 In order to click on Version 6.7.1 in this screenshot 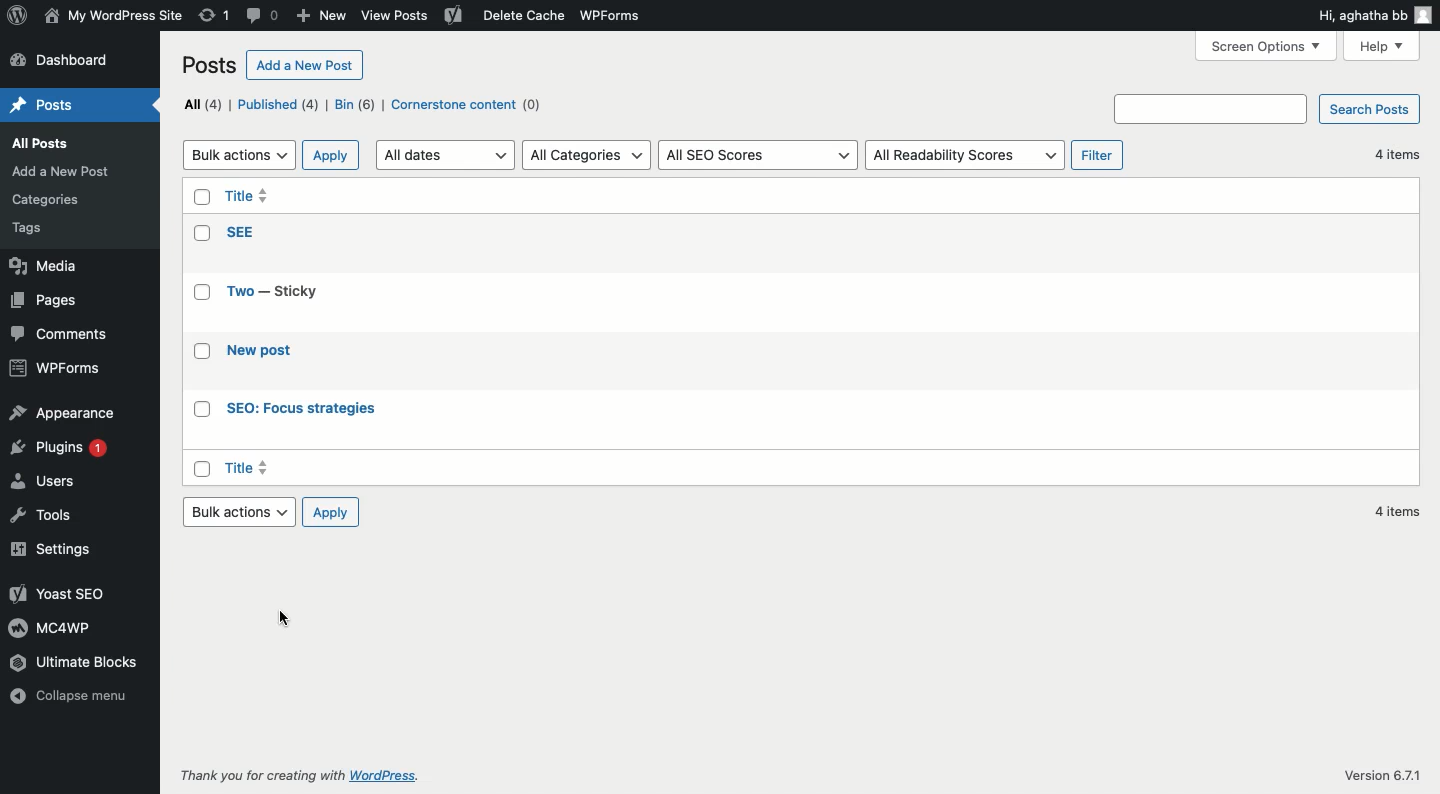, I will do `click(1382, 772)`.